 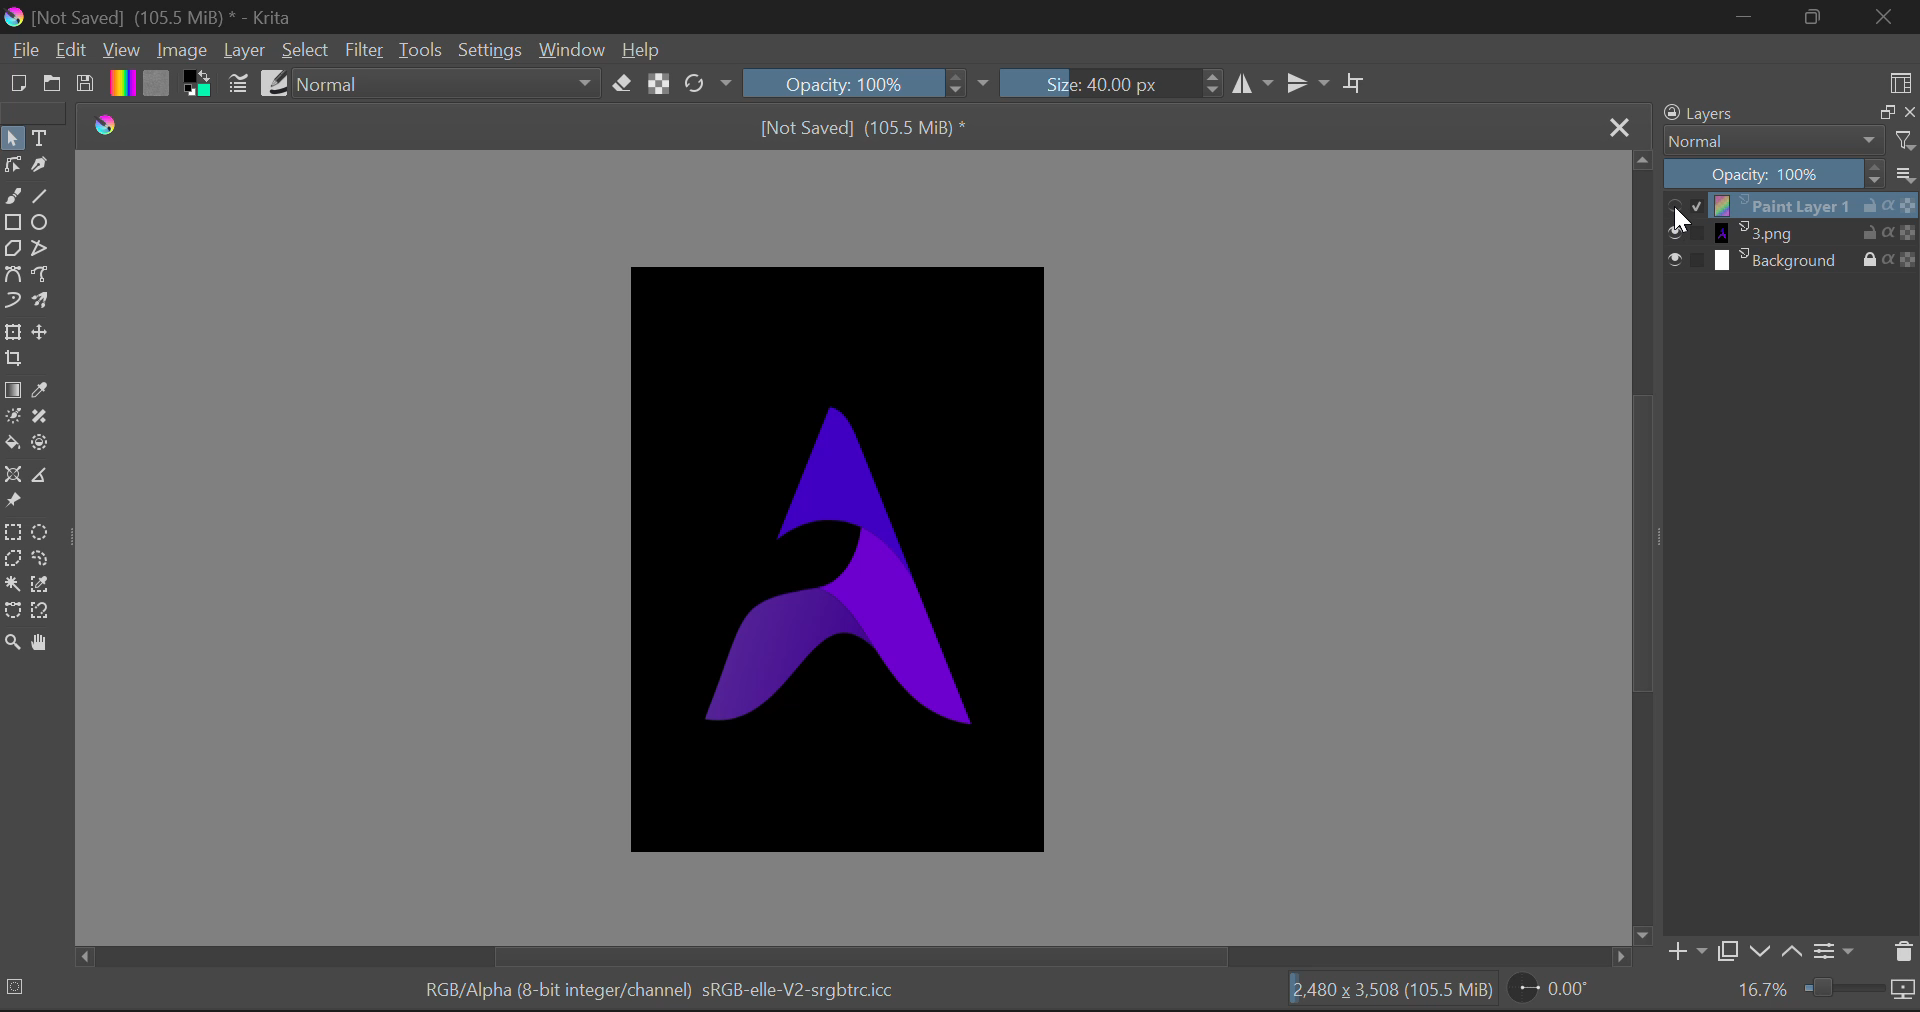 I want to click on Blending Mode, so click(x=1792, y=140).